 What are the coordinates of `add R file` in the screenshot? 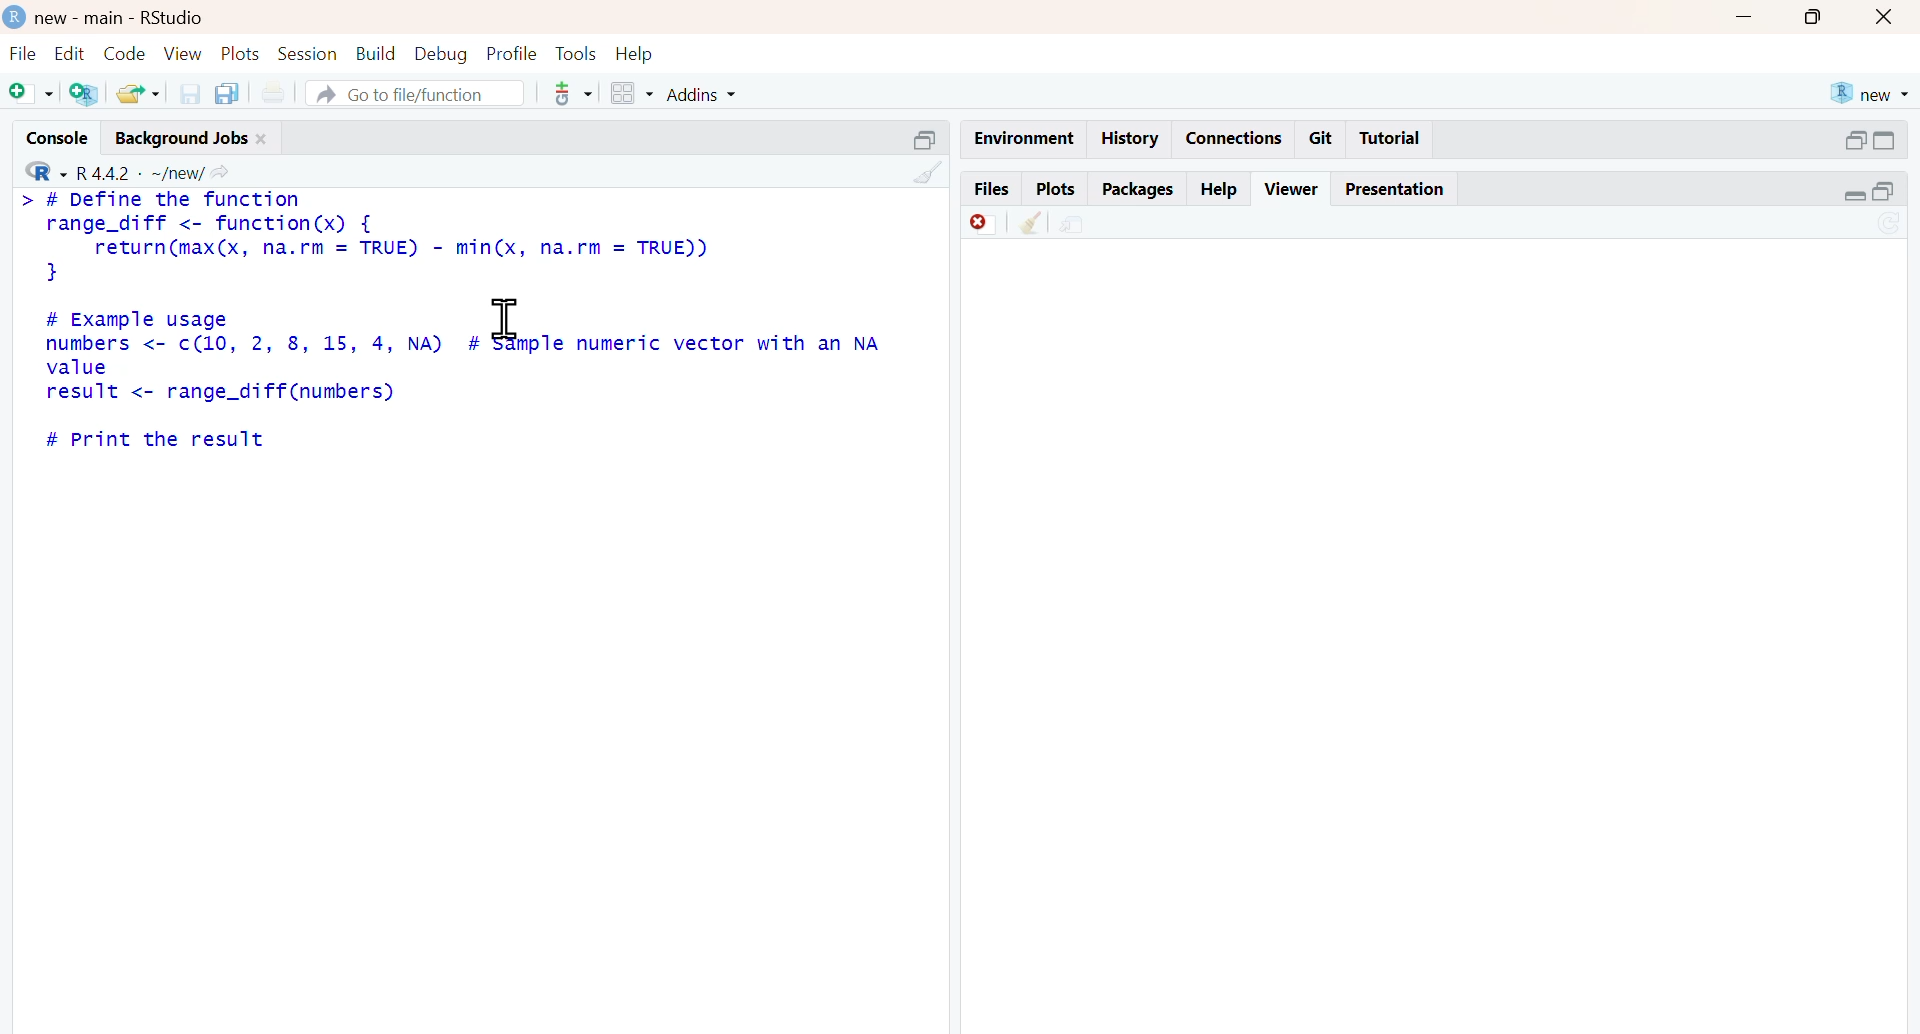 It's located at (86, 95).